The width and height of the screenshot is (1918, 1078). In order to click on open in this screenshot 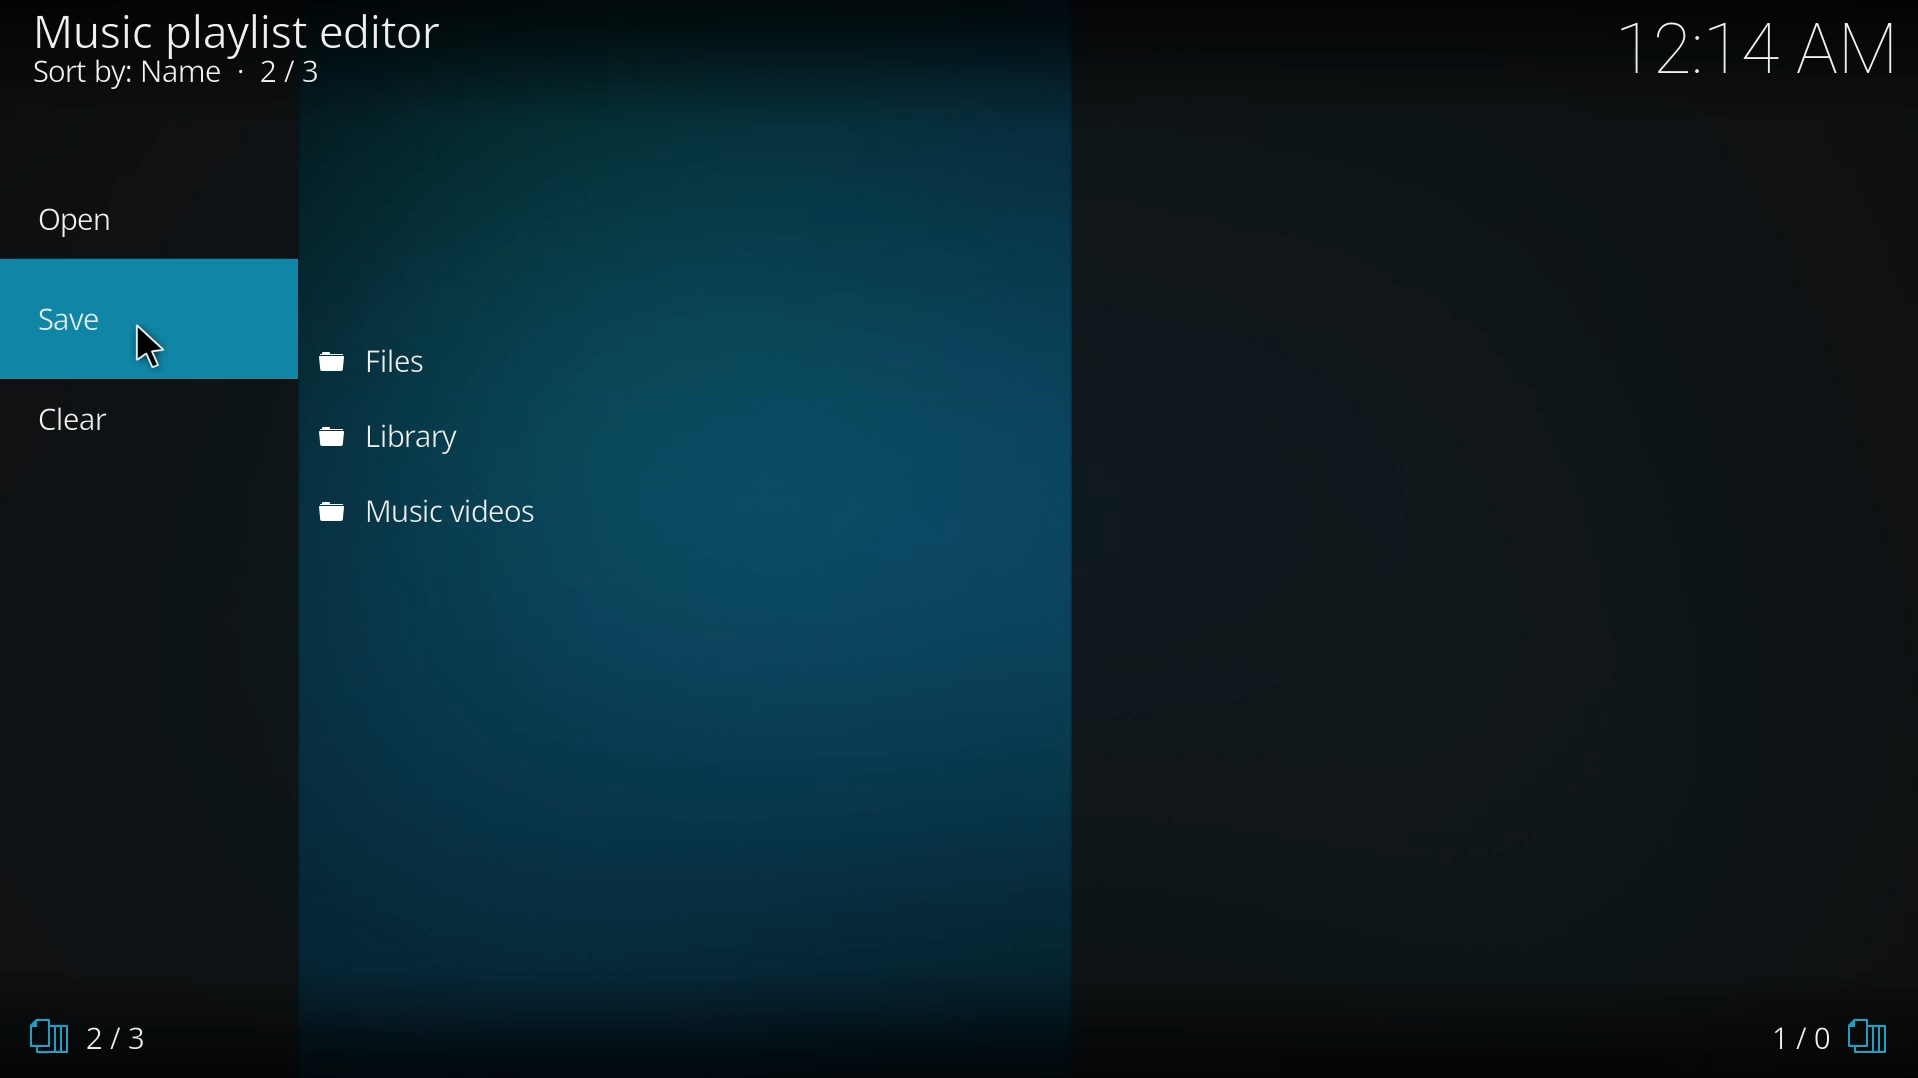, I will do `click(79, 220)`.